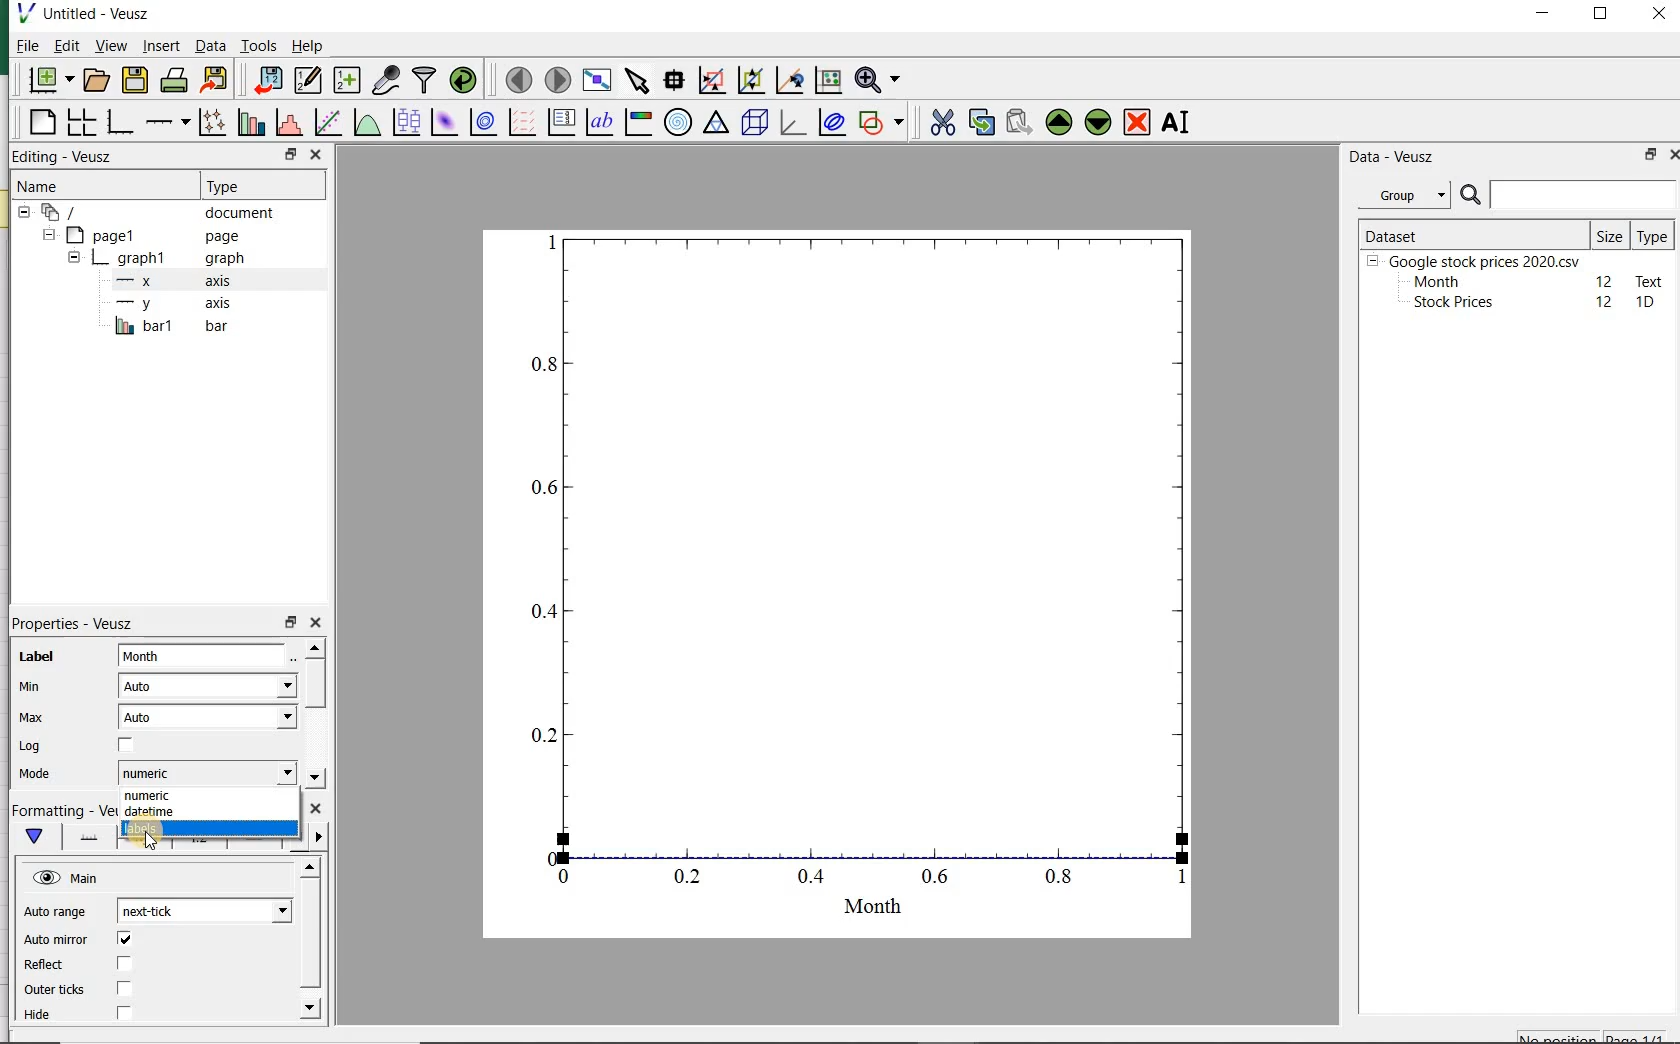 The width and height of the screenshot is (1680, 1044). What do you see at coordinates (315, 154) in the screenshot?
I see `close` at bounding box center [315, 154].